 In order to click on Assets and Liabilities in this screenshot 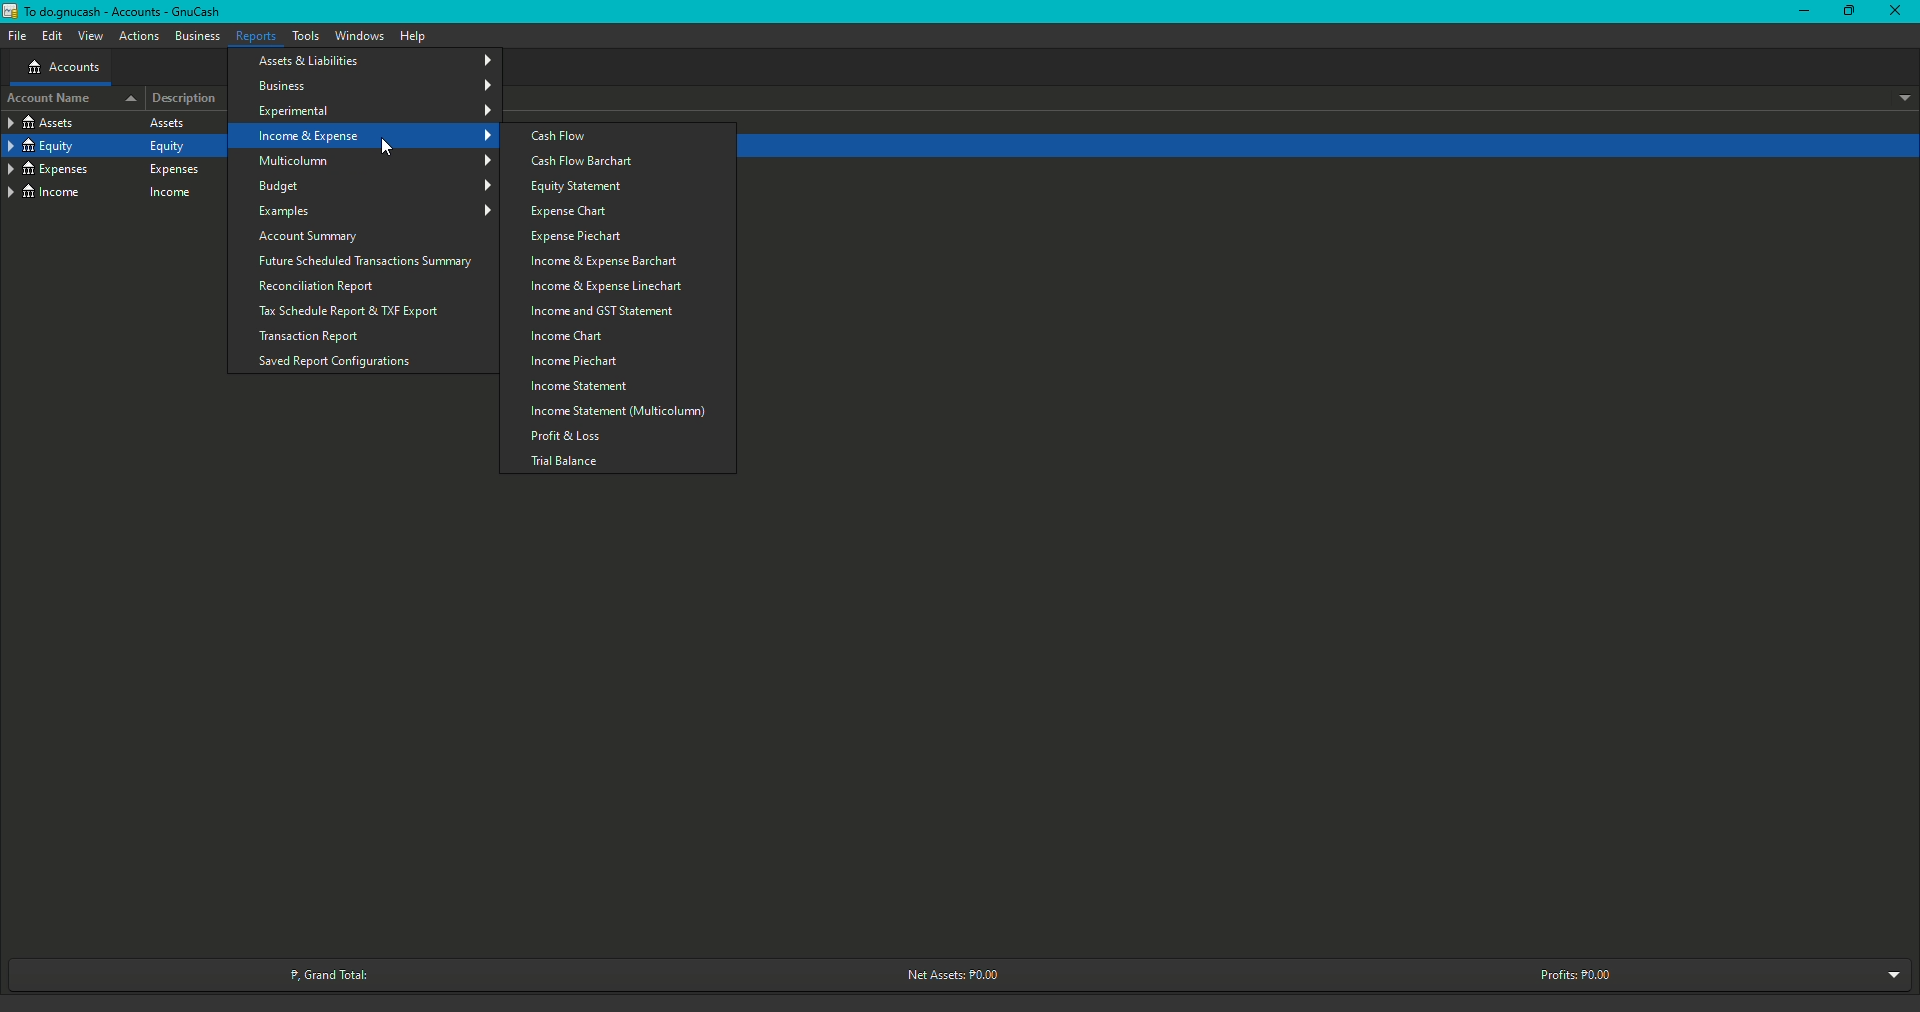, I will do `click(377, 60)`.